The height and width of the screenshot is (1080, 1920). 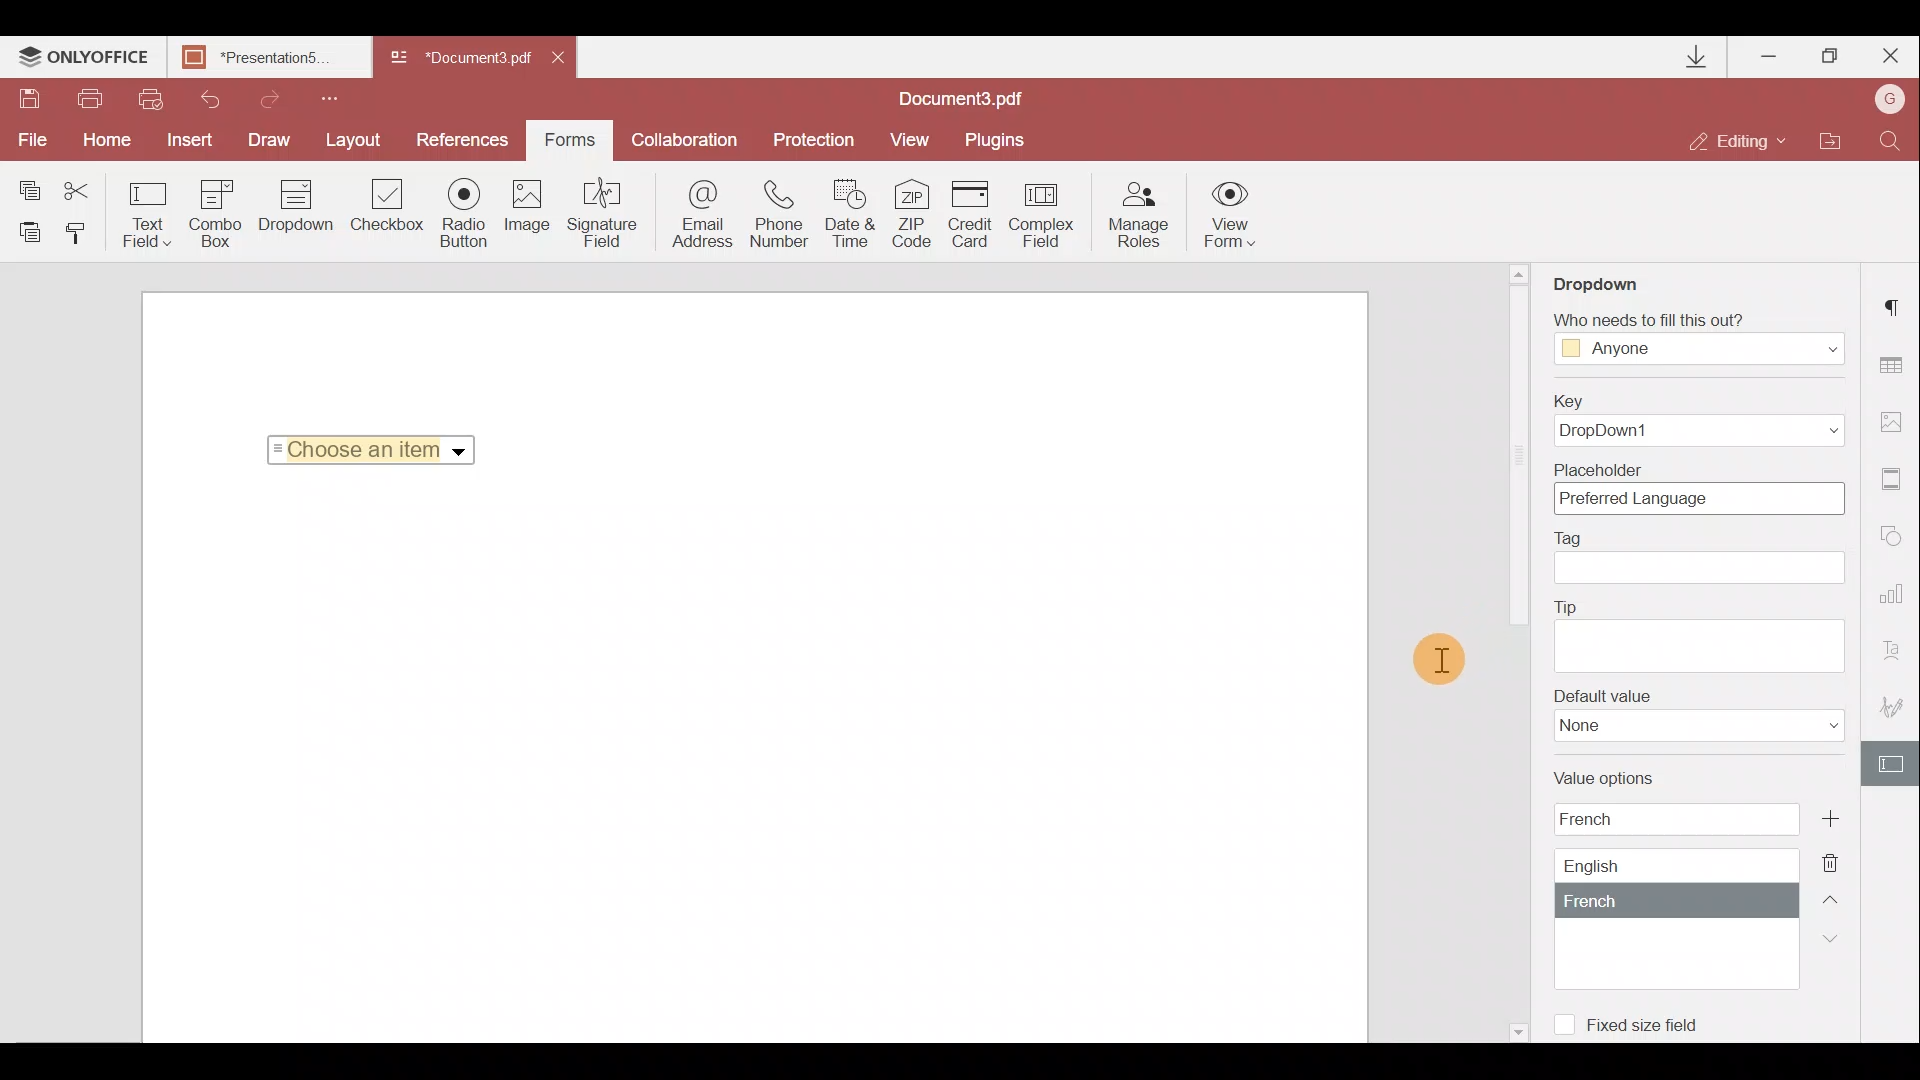 I want to click on Default value, so click(x=1699, y=715).